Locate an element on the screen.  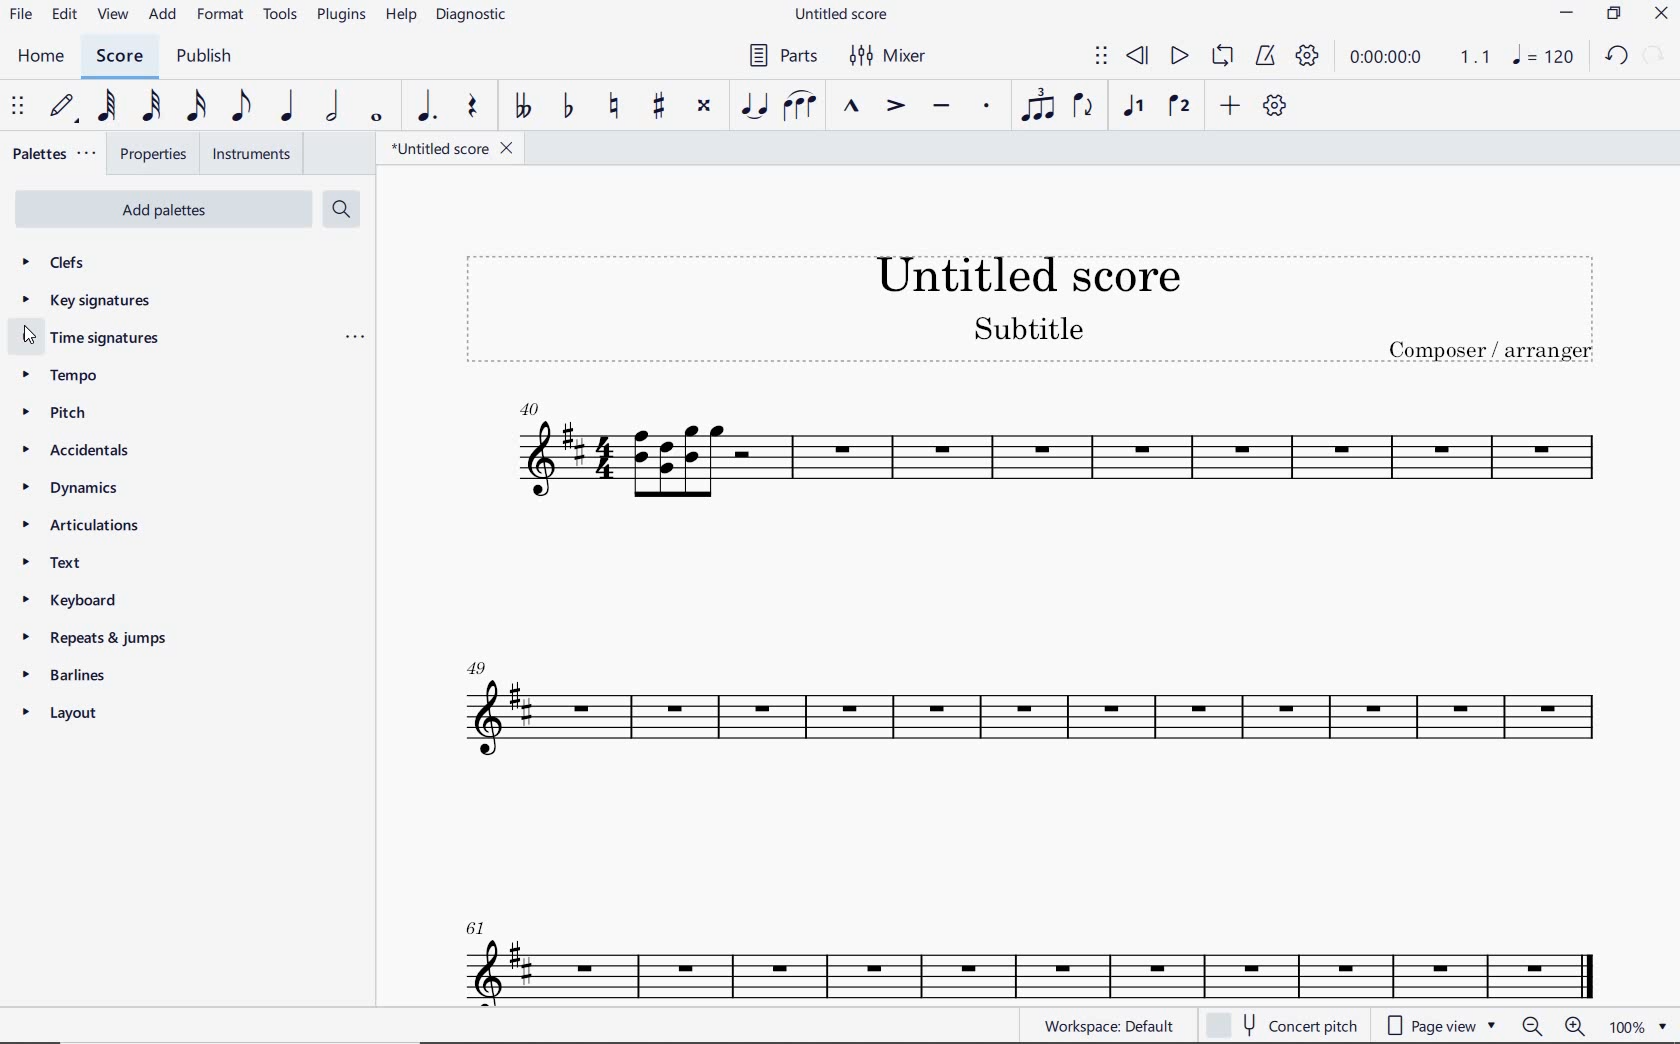
INSTRUMENT: TENOR SAXOPHONE is located at coordinates (1030, 695).